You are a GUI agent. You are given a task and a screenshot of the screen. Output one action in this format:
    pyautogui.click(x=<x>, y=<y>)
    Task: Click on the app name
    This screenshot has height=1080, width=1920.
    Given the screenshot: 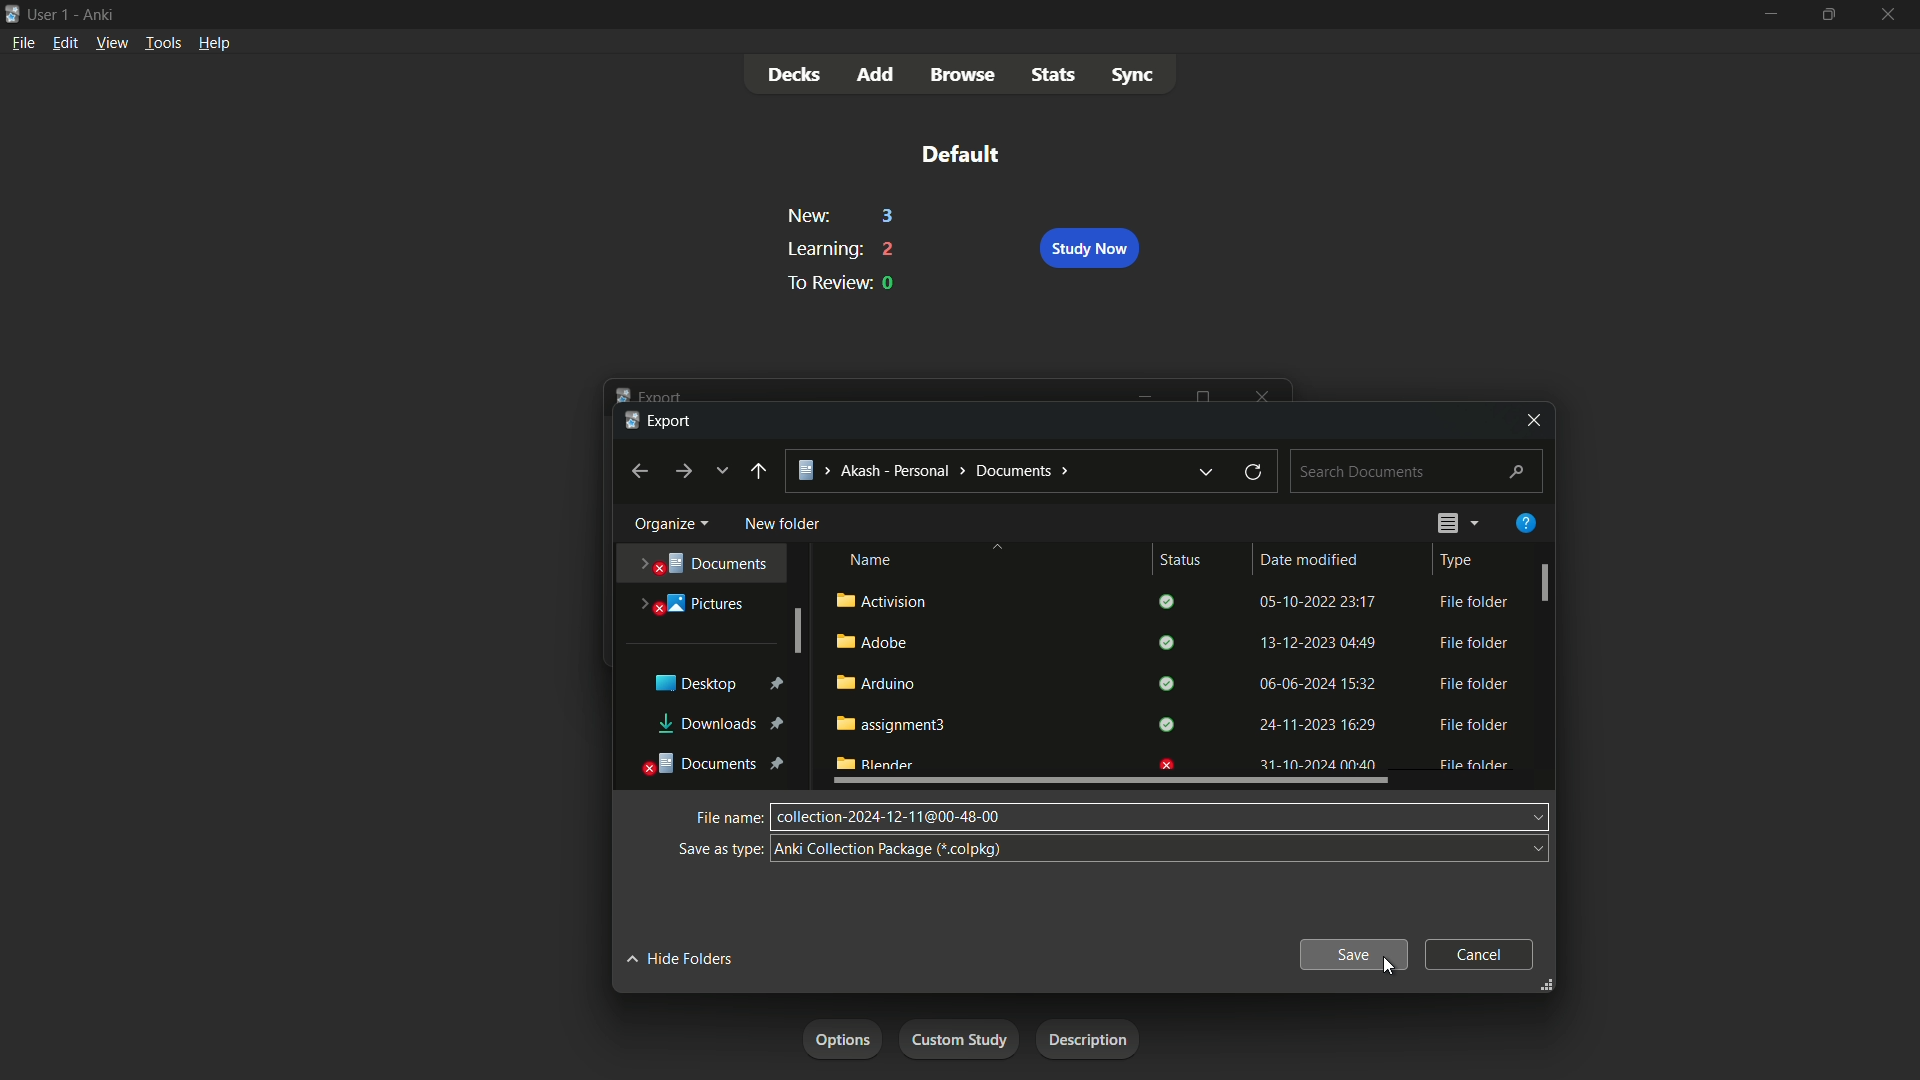 What is the action you would take?
    pyautogui.click(x=100, y=13)
    